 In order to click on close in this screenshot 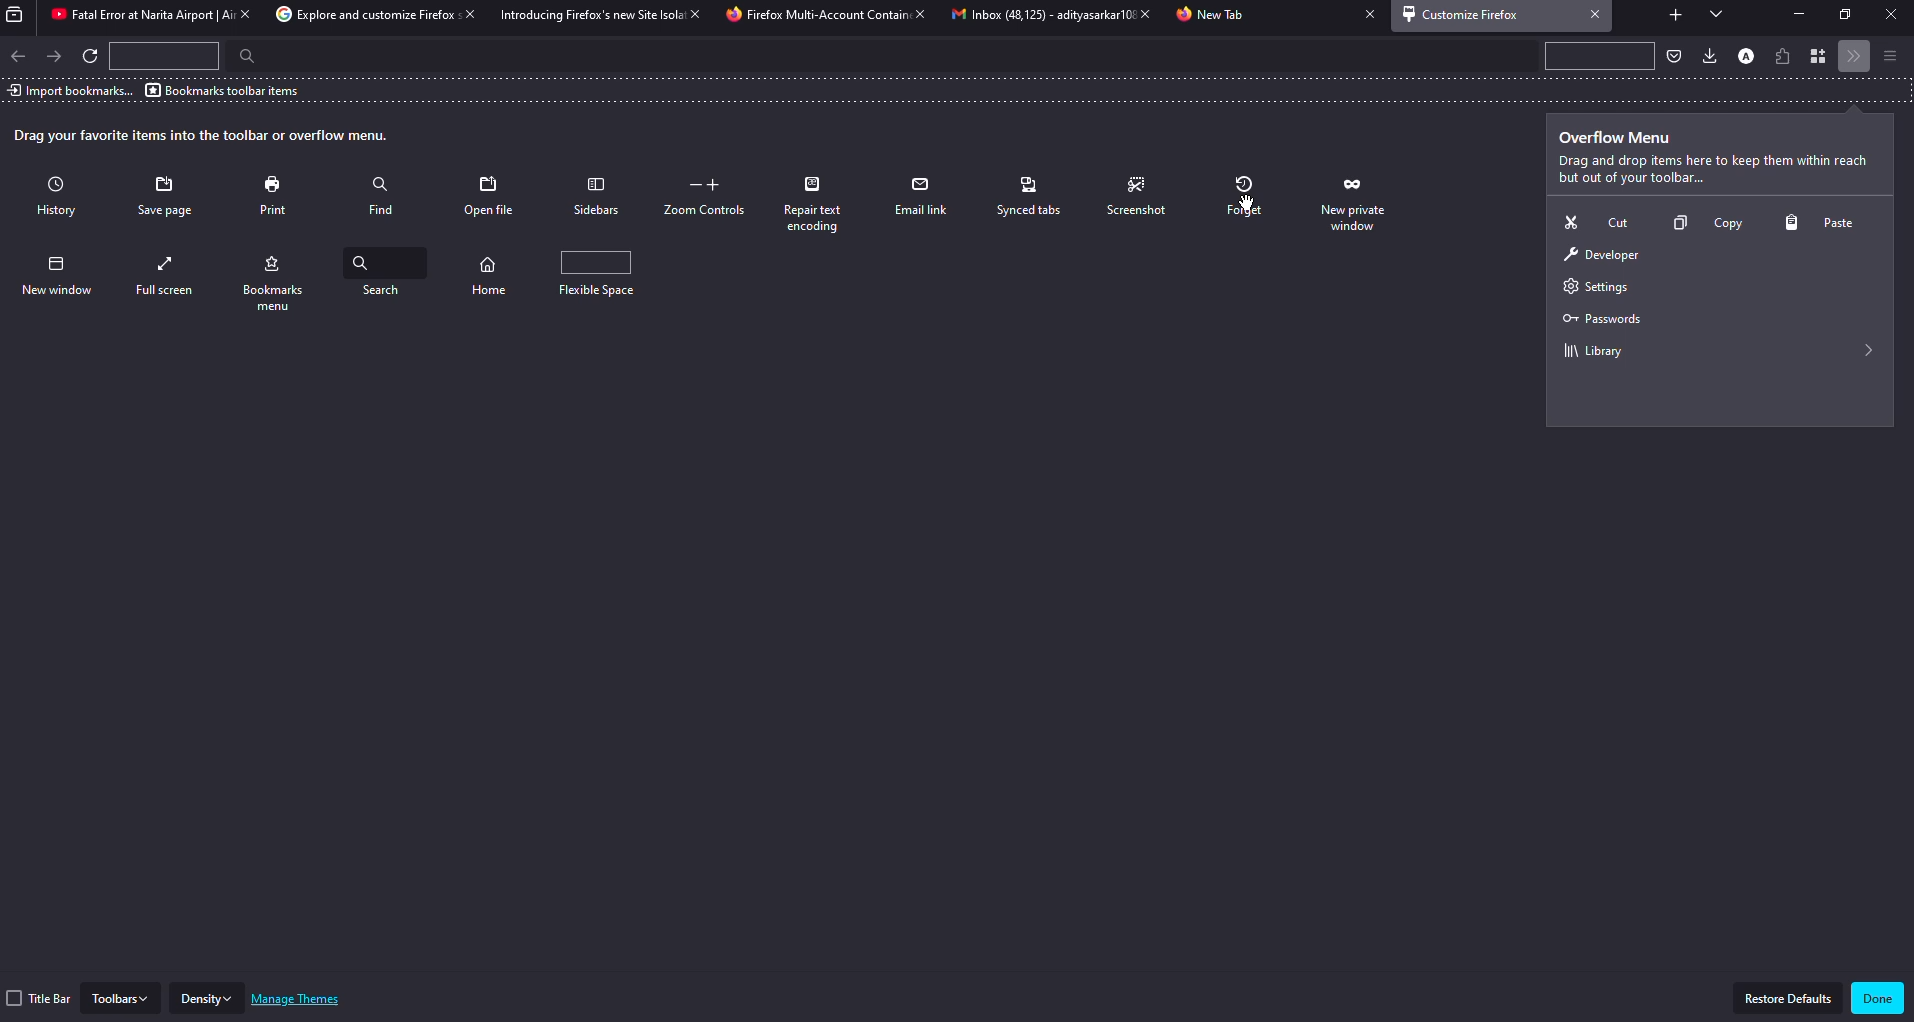, I will do `click(1364, 15)`.